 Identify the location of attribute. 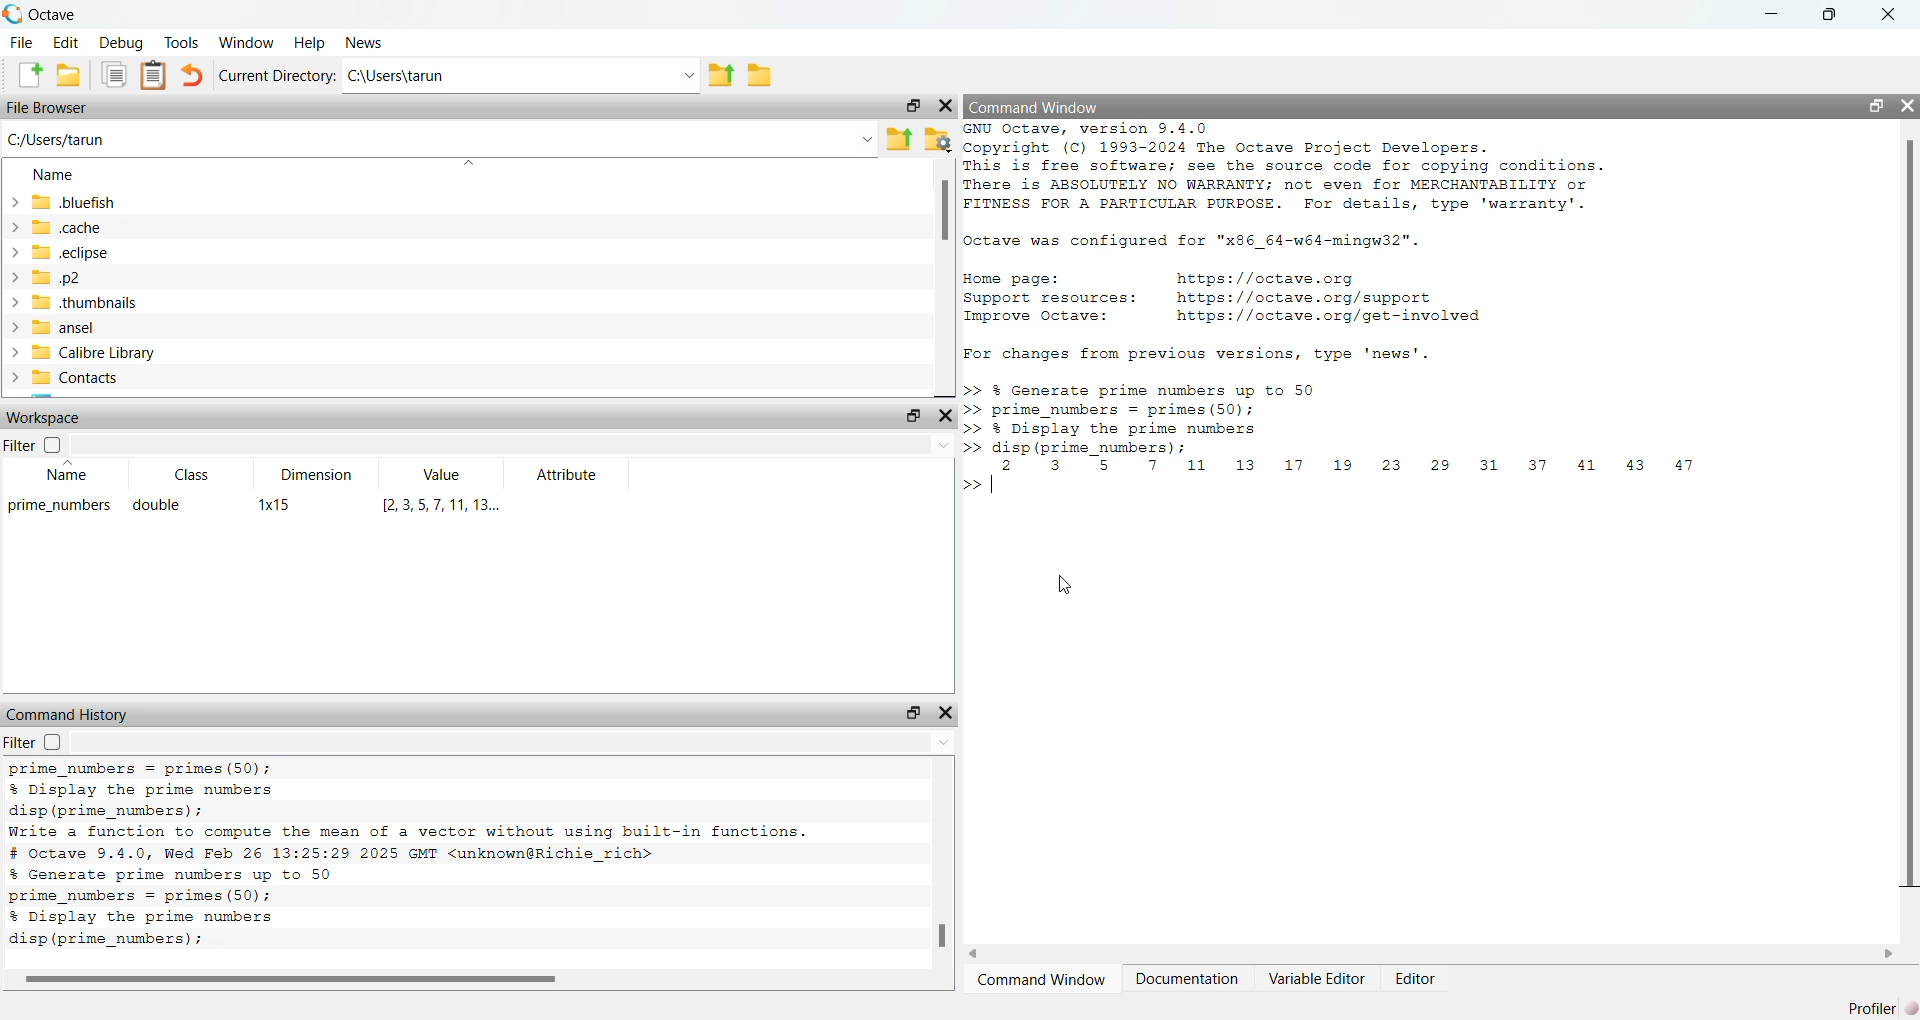
(567, 475).